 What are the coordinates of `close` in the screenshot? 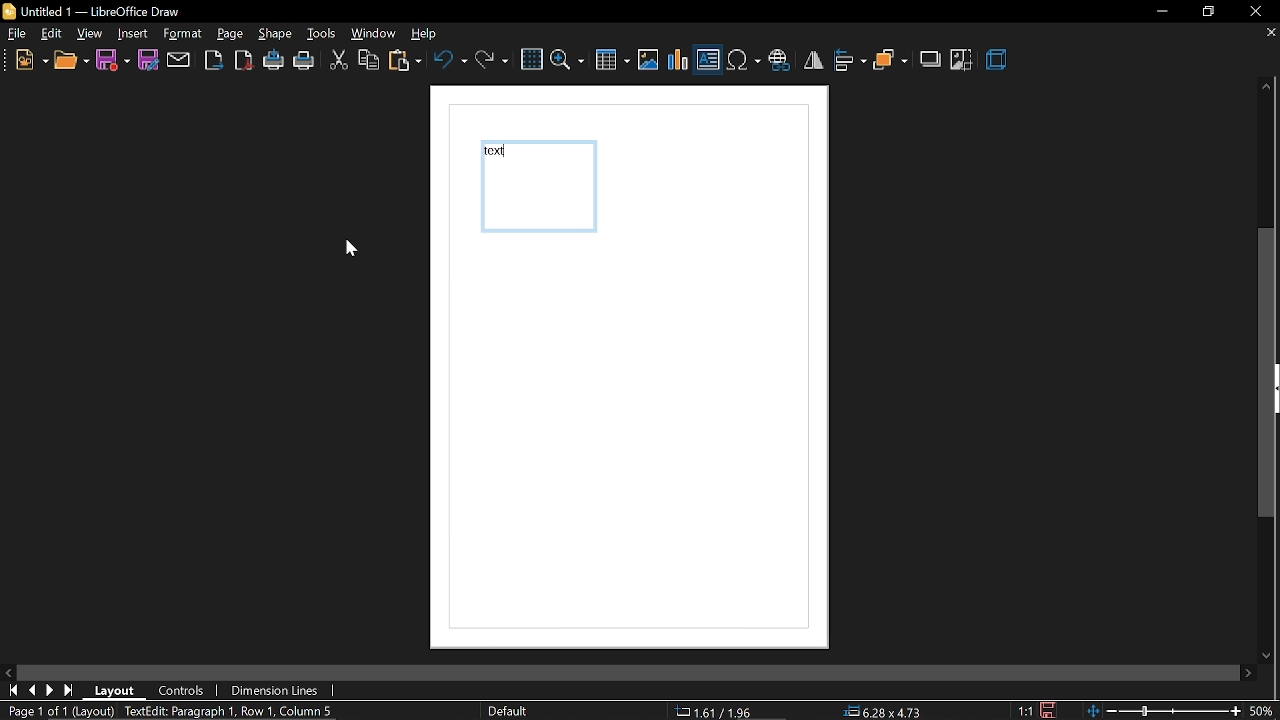 It's located at (1255, 12).